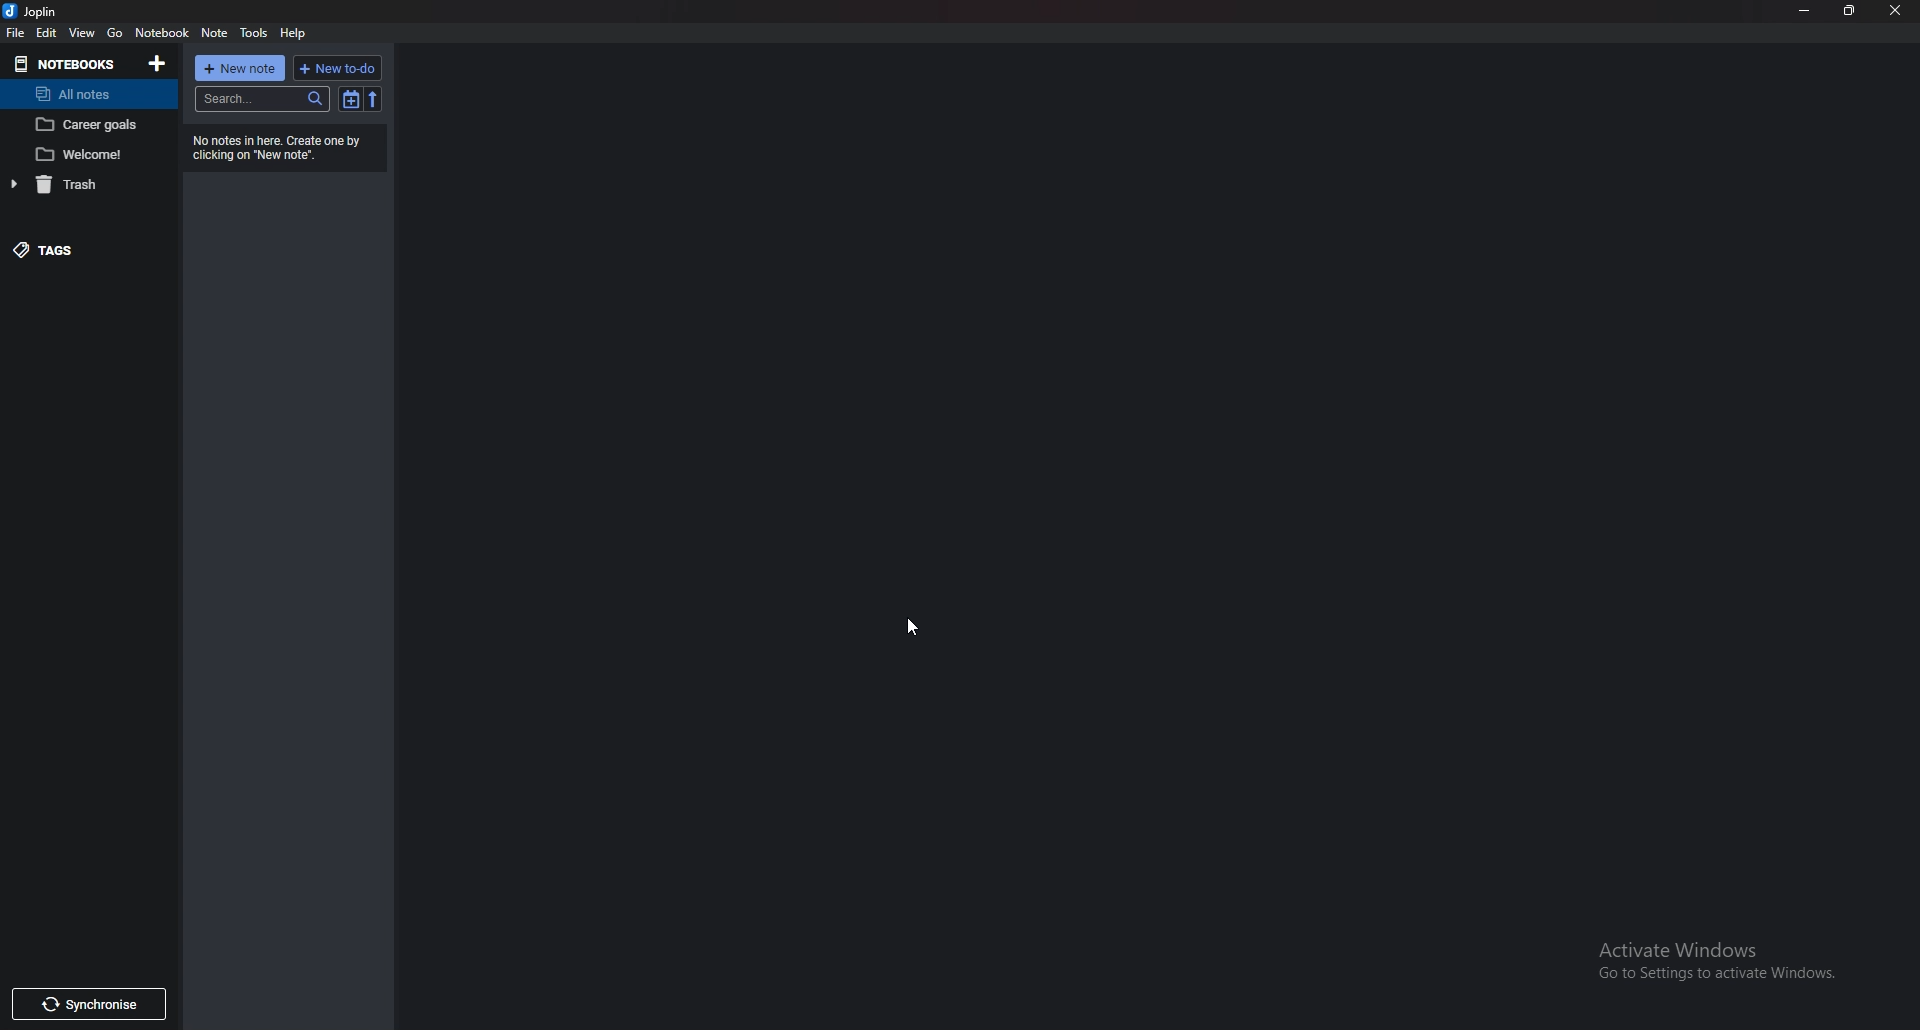  What do you see at coordinates (337, 68) in the screenshot?
I see `new todo` at bounding box center [337, 68].